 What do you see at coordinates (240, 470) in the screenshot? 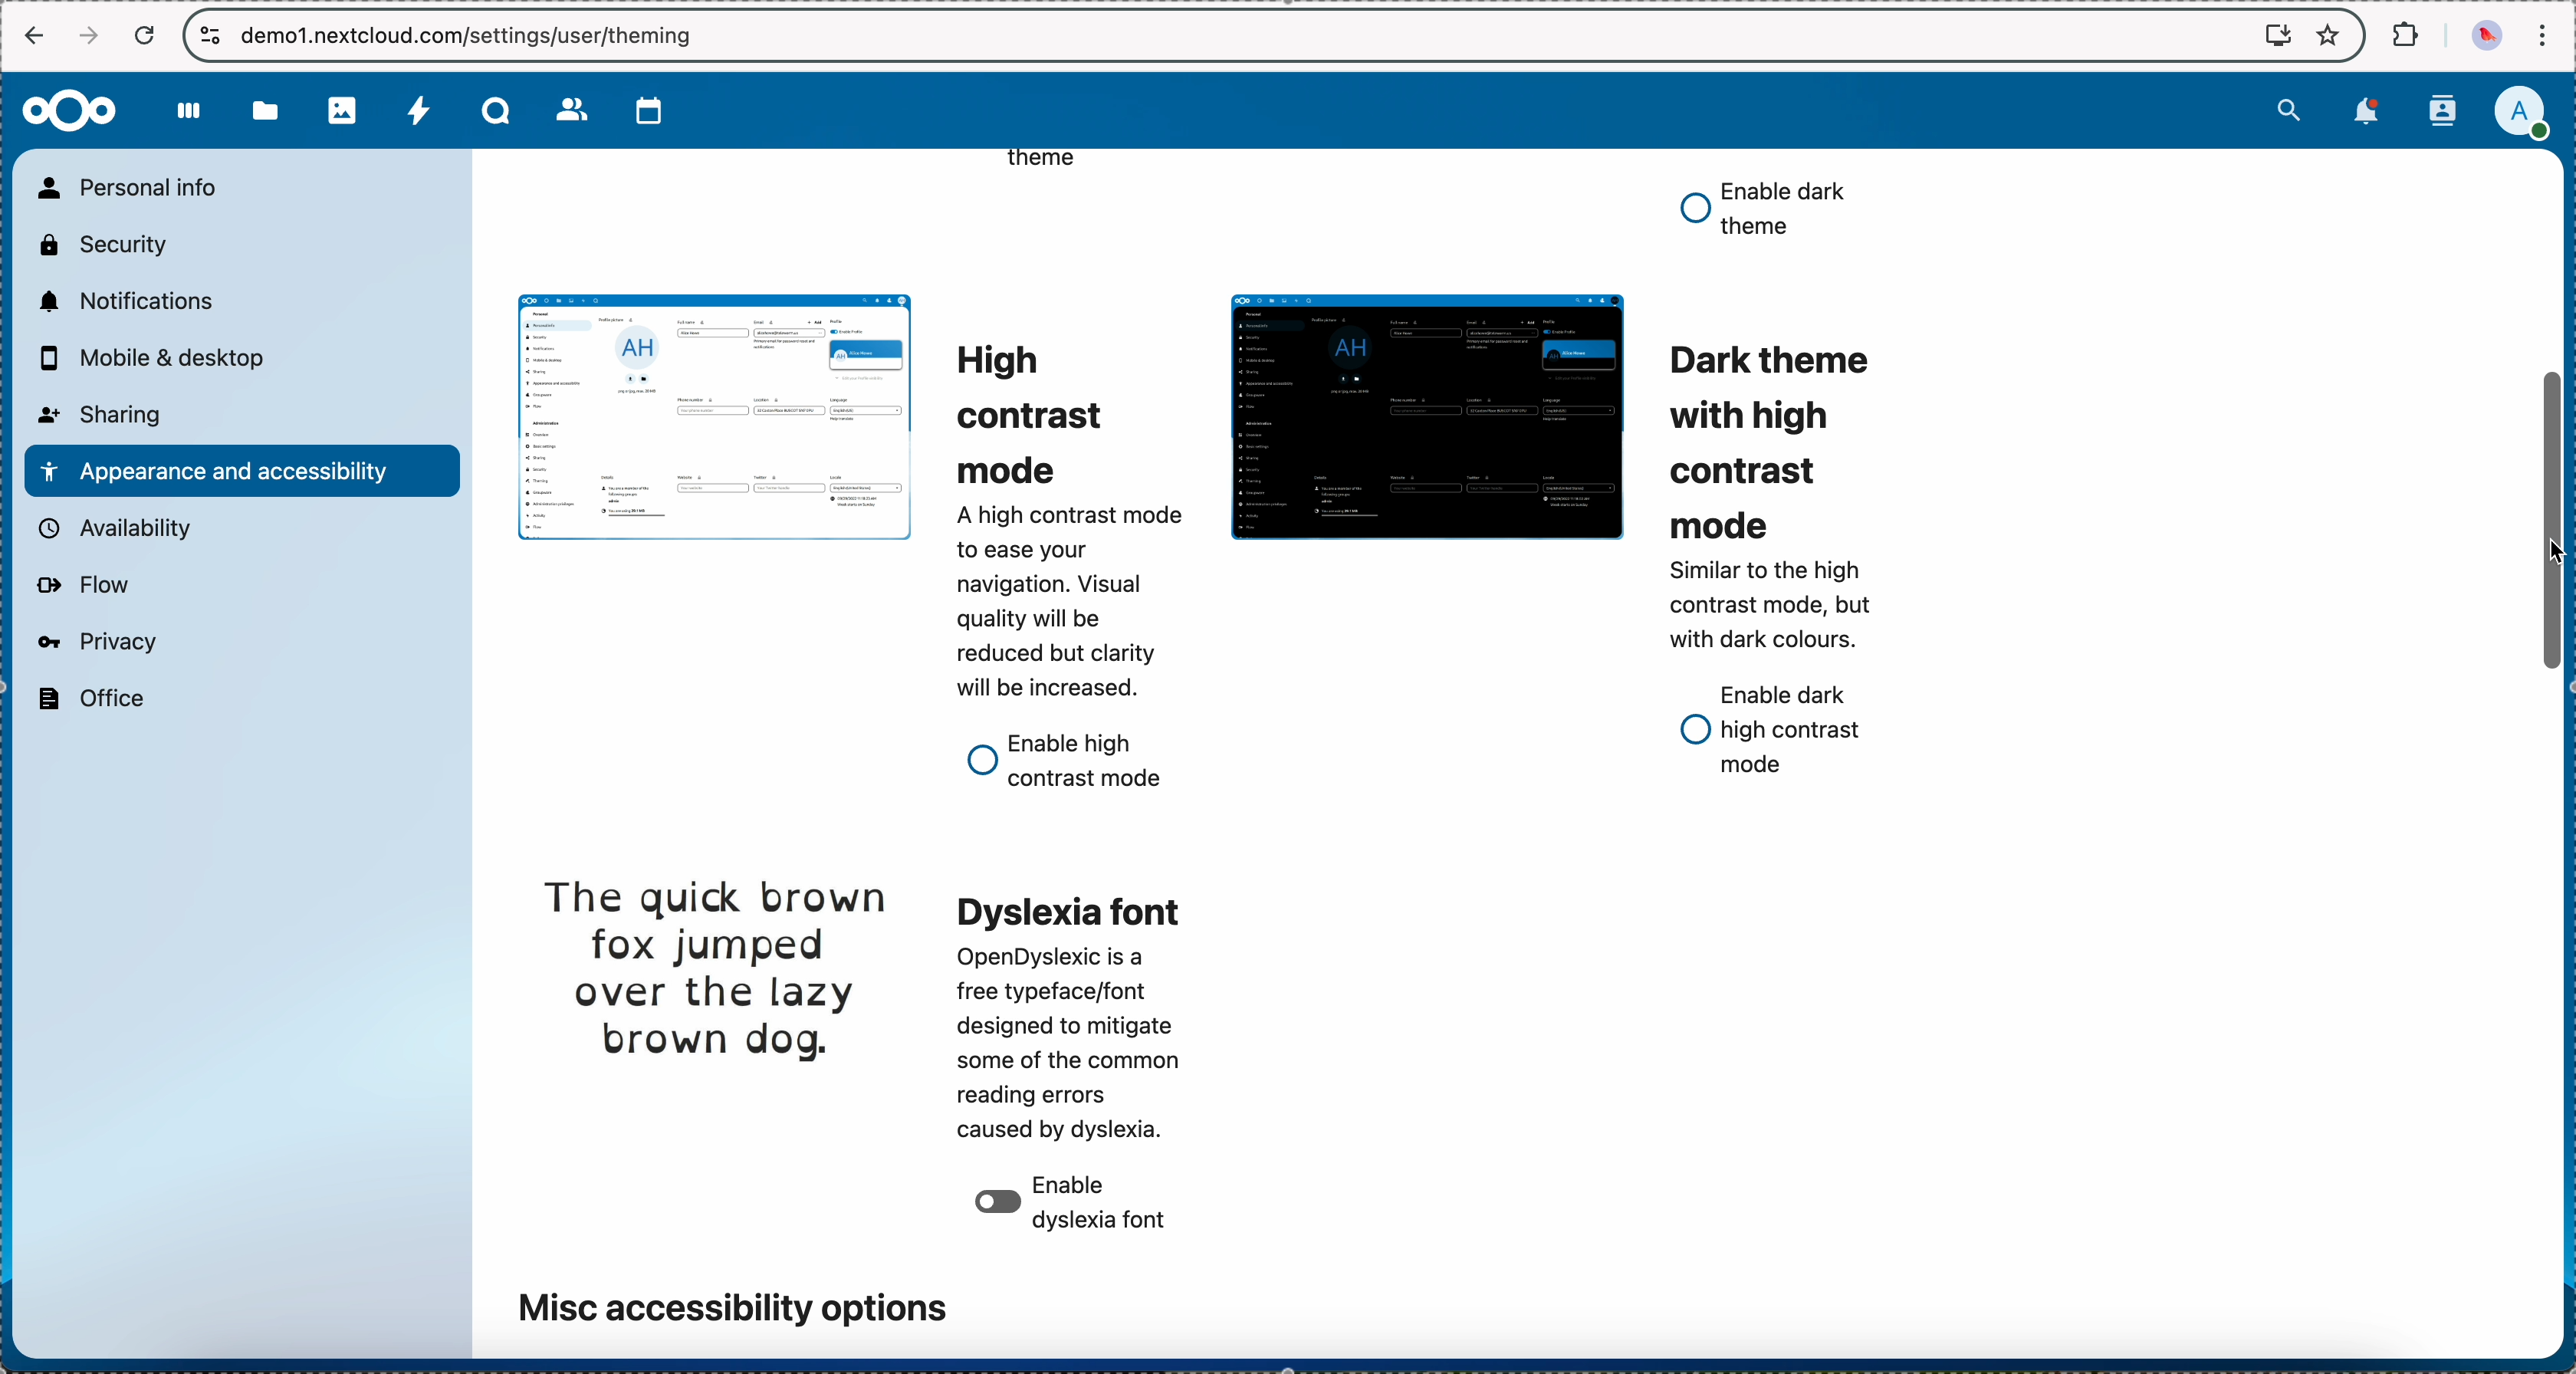
I see `appearance and accessibility` at bounding box center [240, 470].